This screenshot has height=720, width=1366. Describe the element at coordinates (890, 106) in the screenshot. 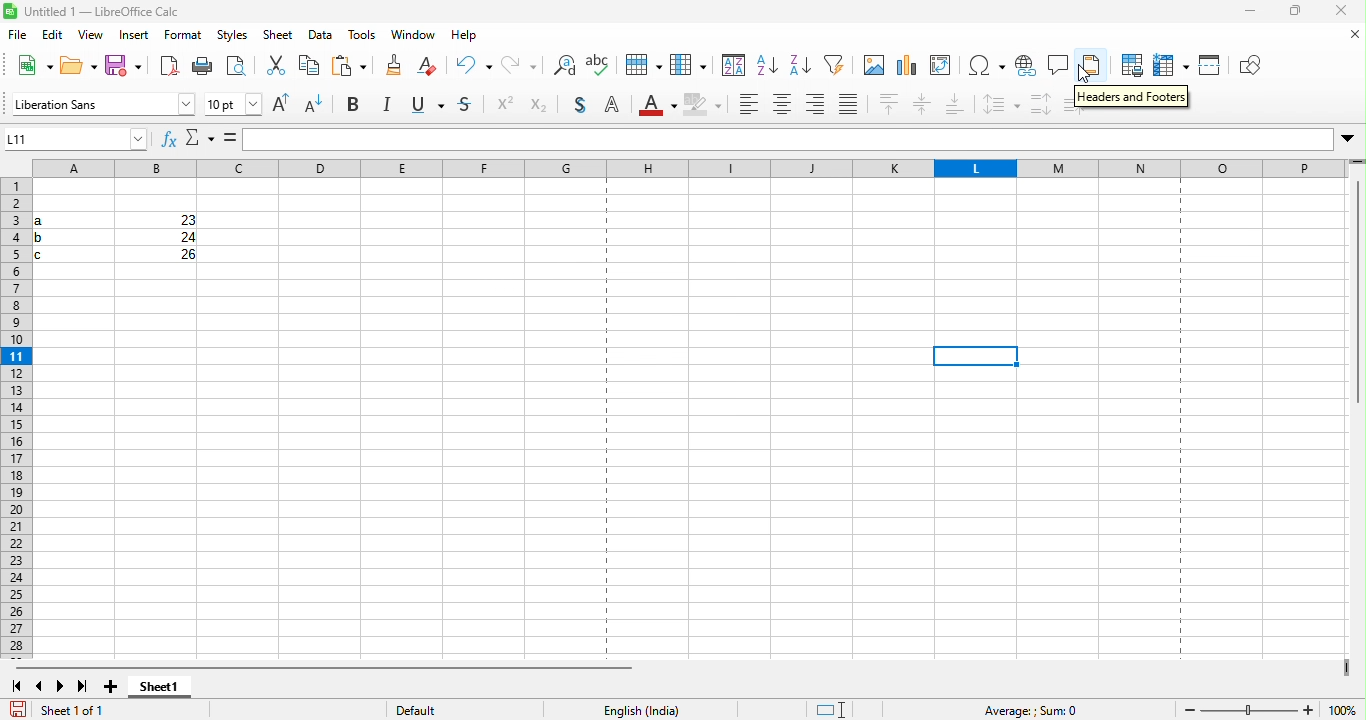

I see `align top` at that location.